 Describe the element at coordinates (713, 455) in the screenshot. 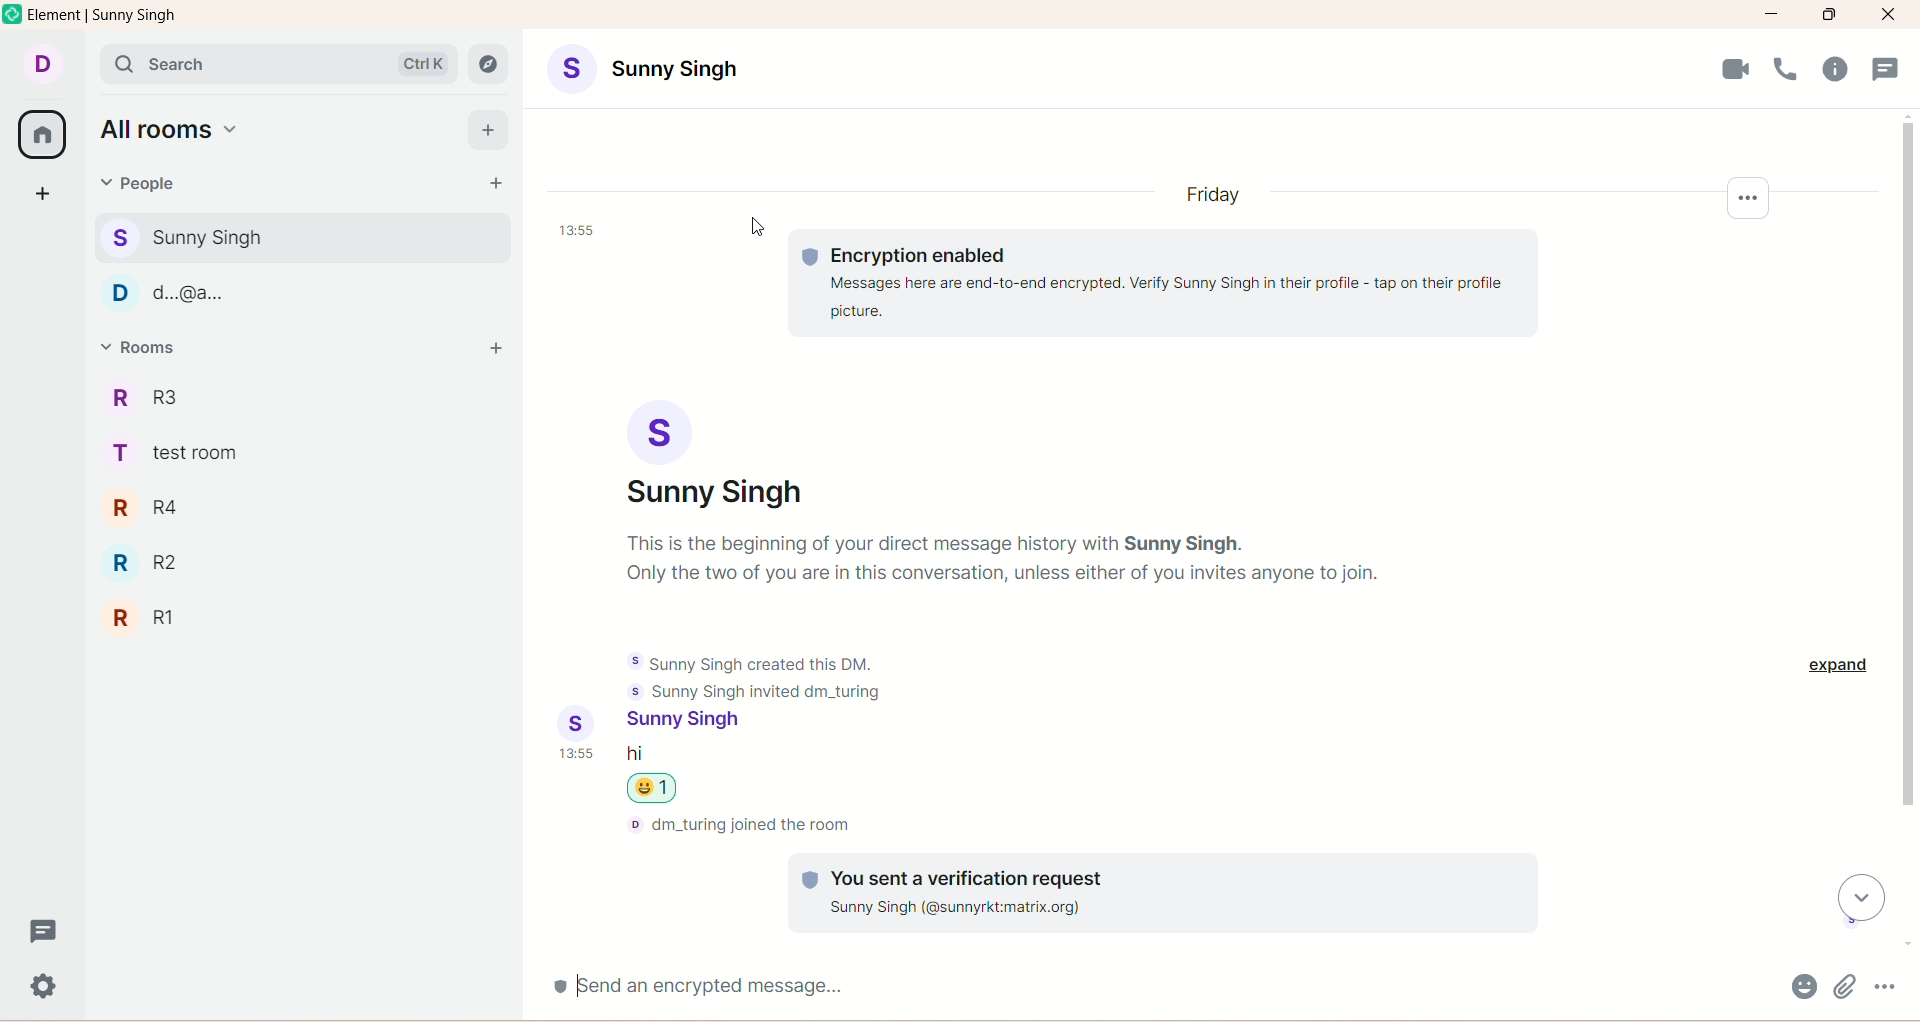

I see `account` at that location.